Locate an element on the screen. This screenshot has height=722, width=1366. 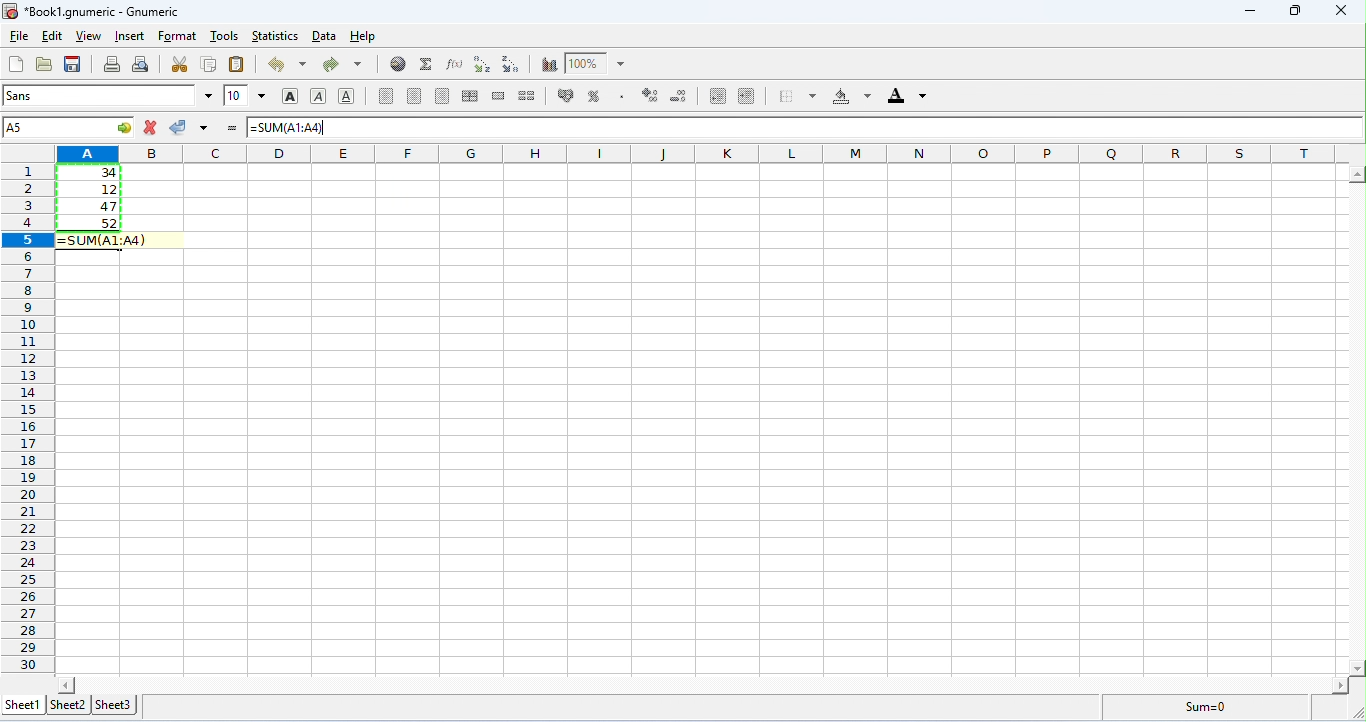
maximize is located at coordinates (1298, 11).